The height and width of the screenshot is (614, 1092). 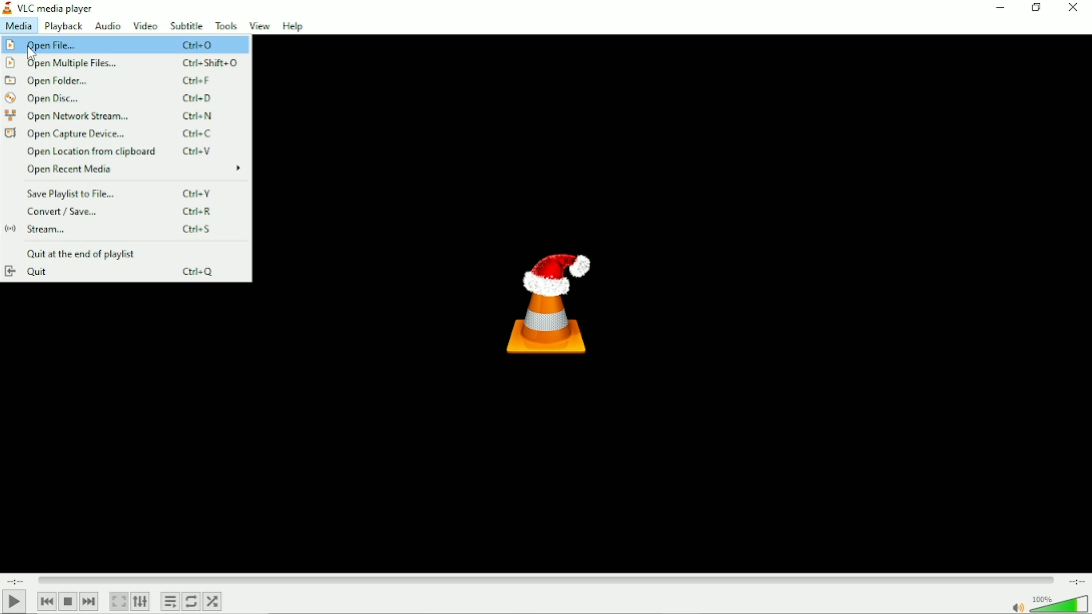 What do you see at coordinates (50, 7) in the screenshot?
I see `Title` at bounding box center [50, 7].